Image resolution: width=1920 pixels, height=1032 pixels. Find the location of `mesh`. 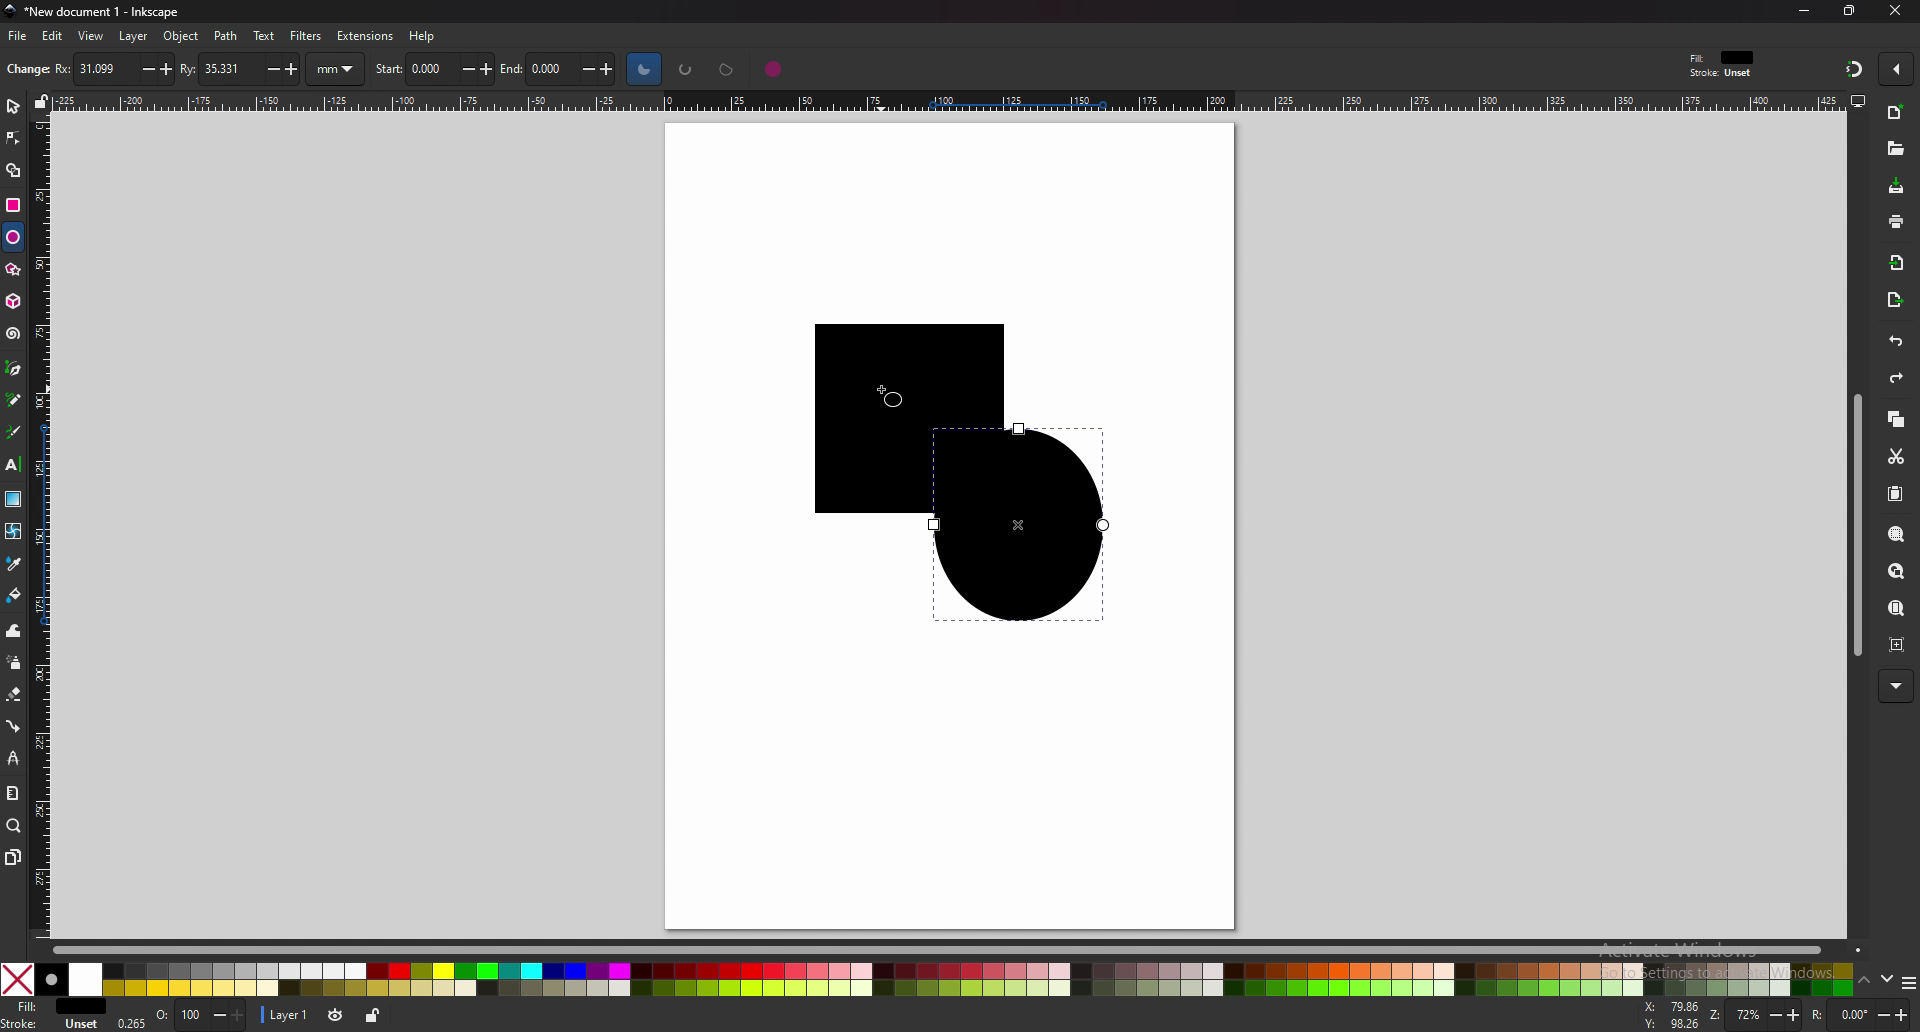

mesh is located at coordinates (14, 530).